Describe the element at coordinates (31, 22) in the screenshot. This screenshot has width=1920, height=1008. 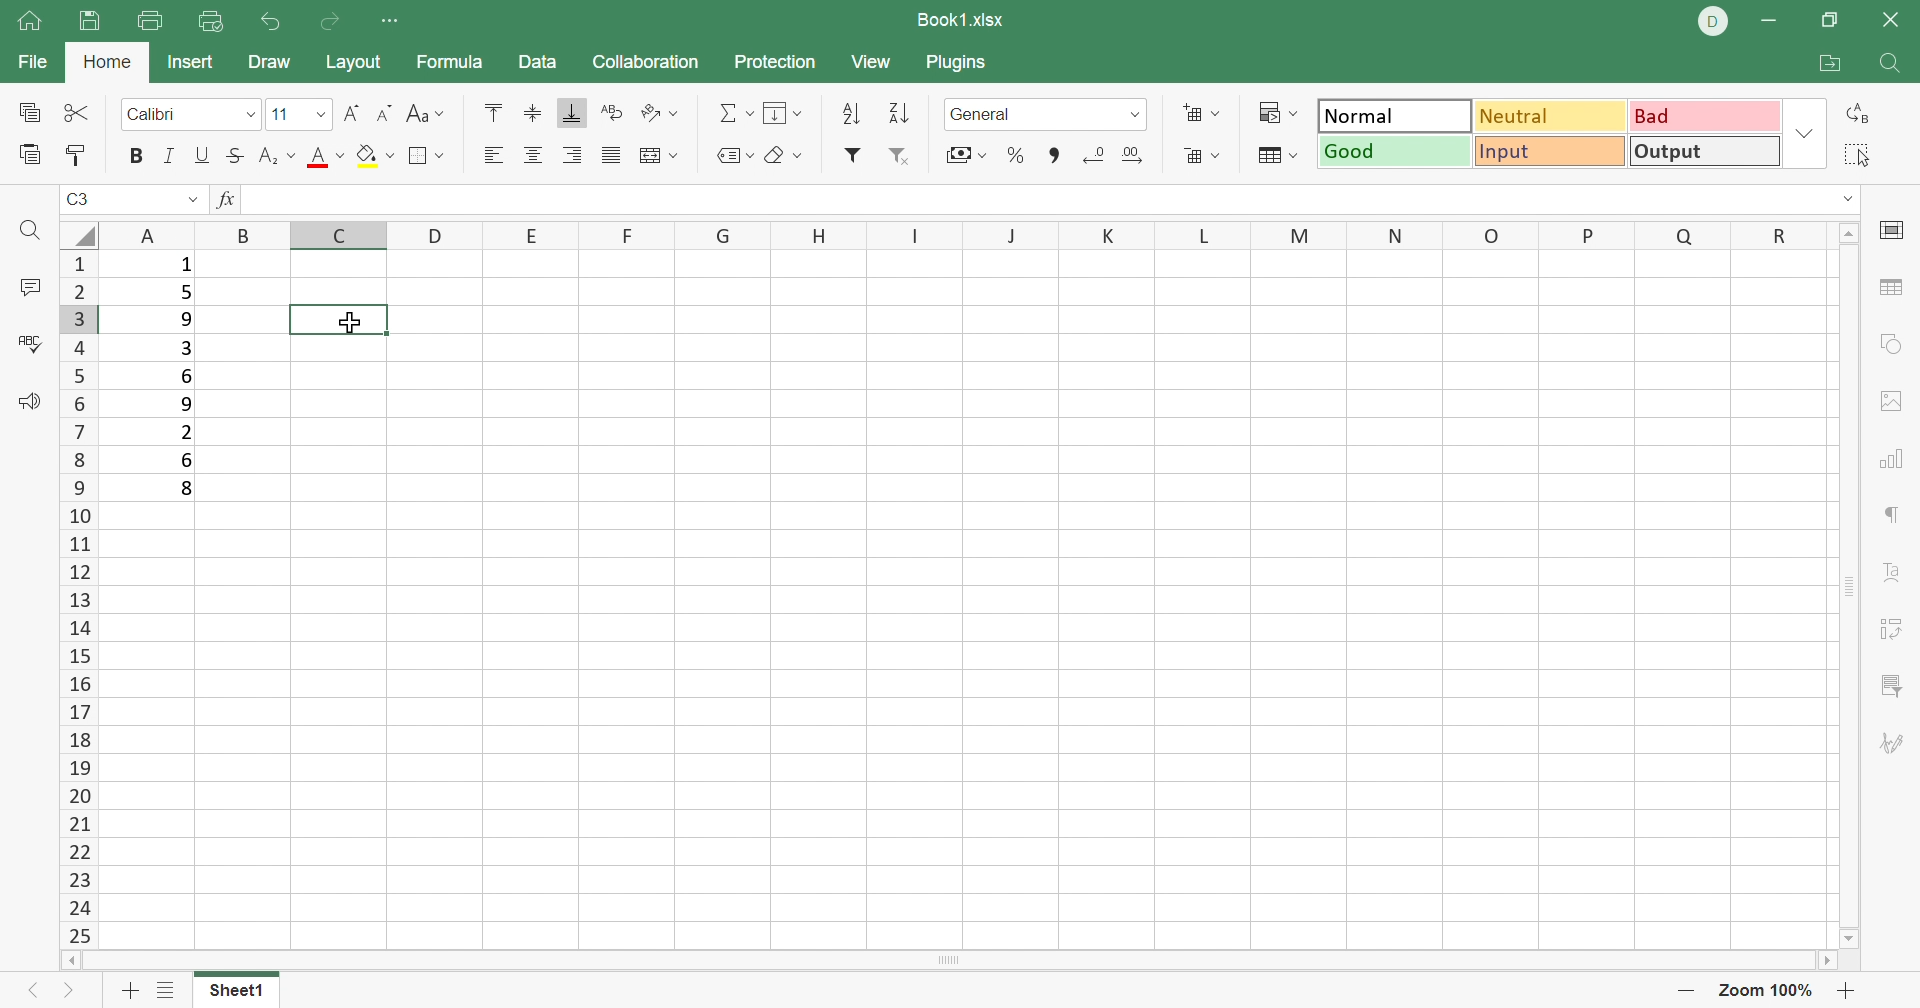
I see `Home` at that location.